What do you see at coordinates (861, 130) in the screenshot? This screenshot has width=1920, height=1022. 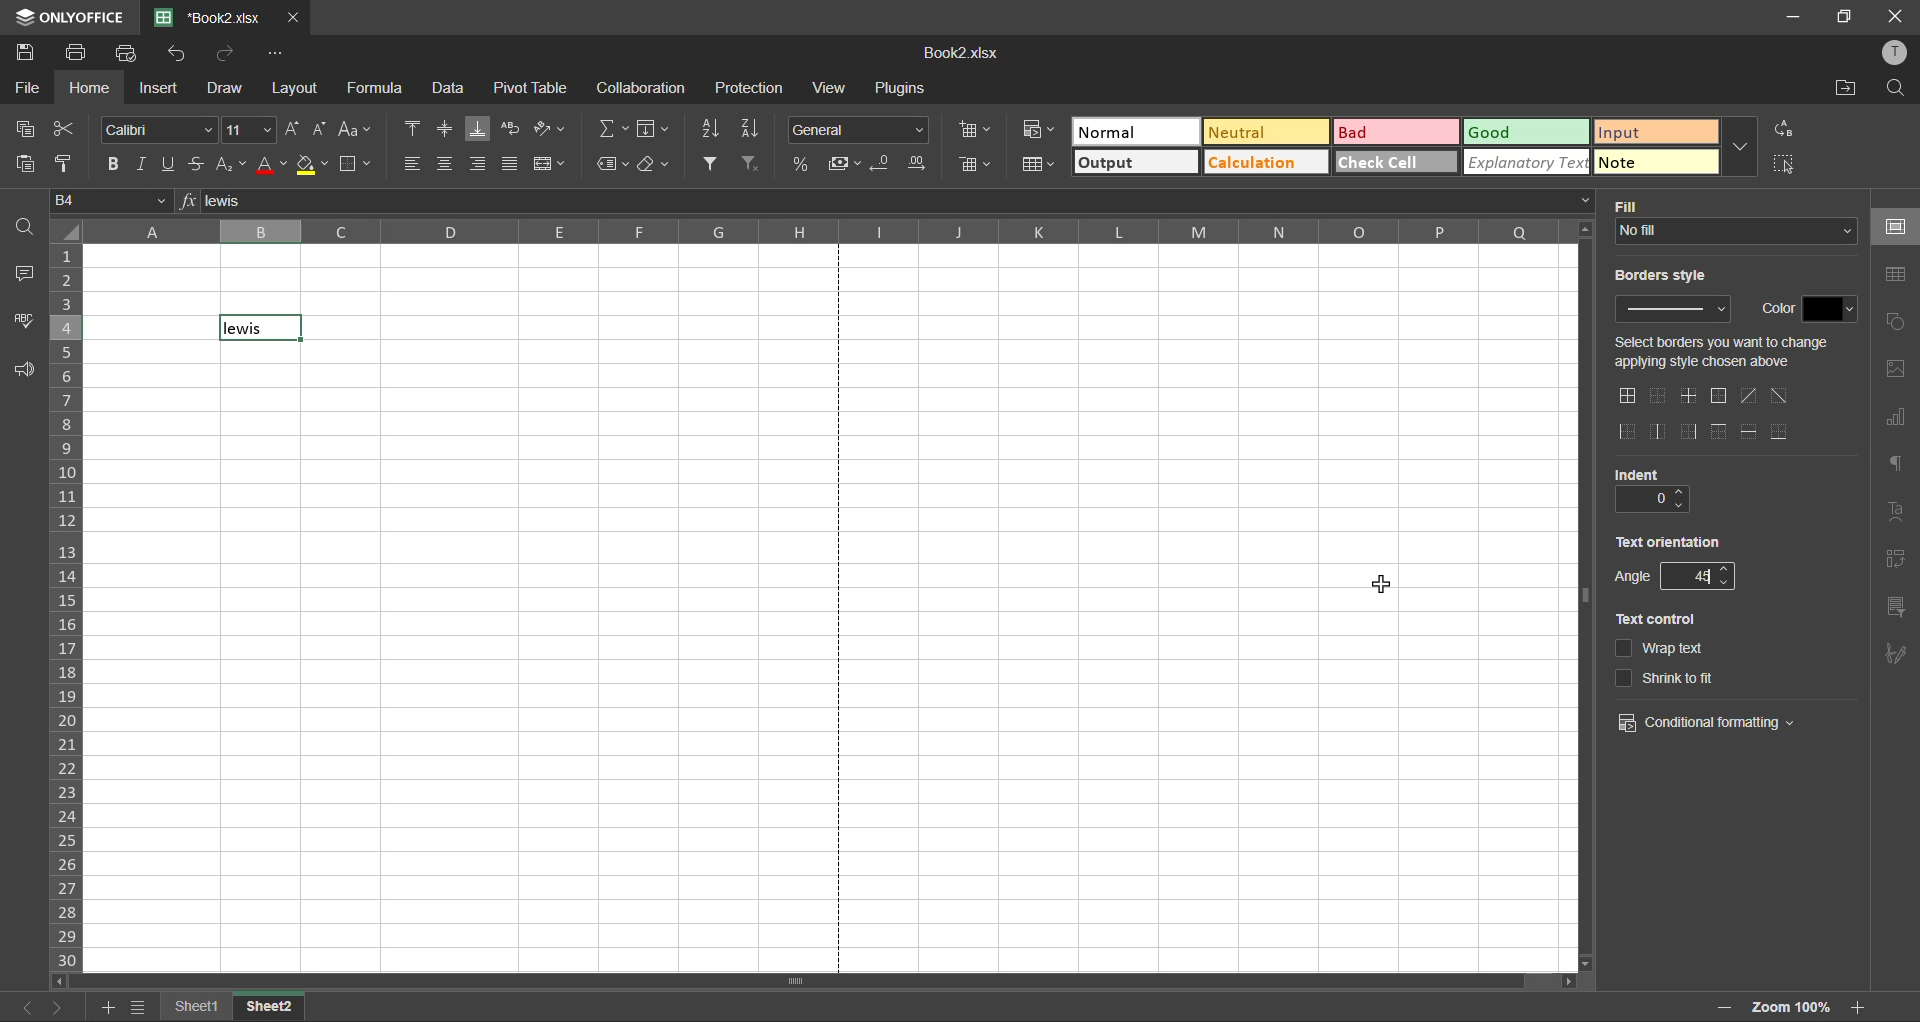 I see `number format` at bounding box center [861, 130].